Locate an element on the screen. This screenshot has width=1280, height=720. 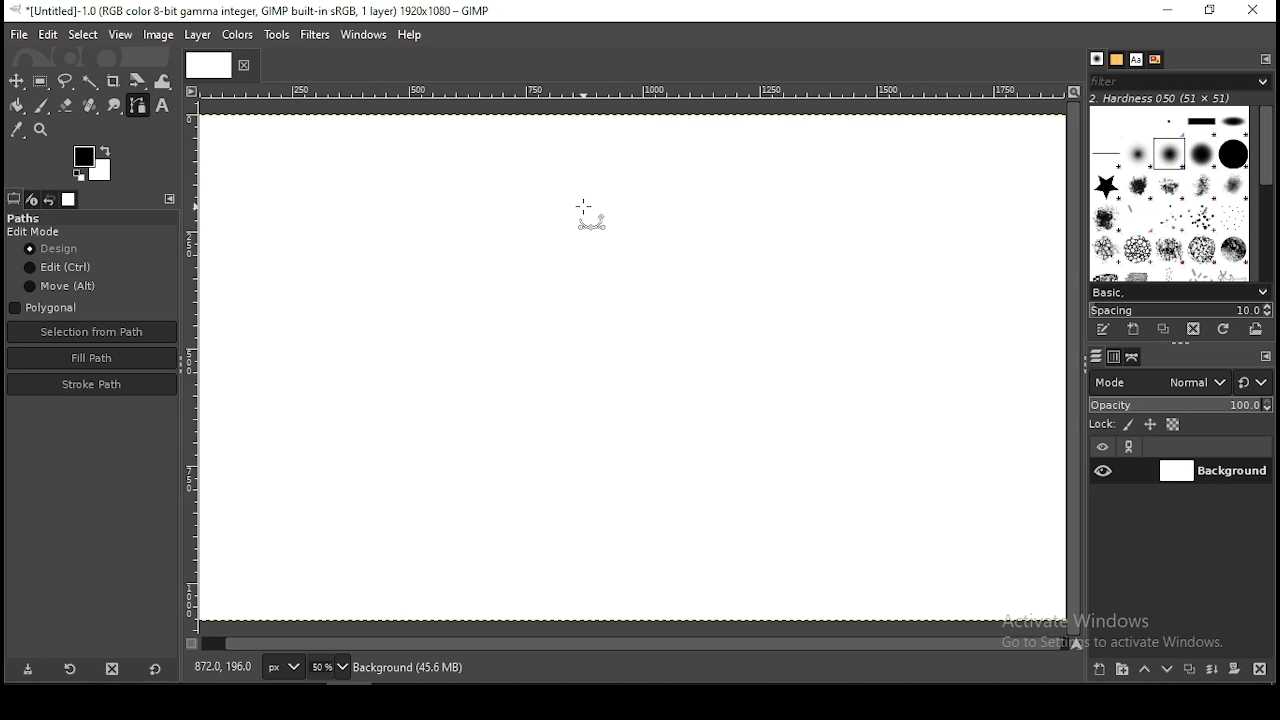
create a new layer group is located at coordinates (1124, 671).